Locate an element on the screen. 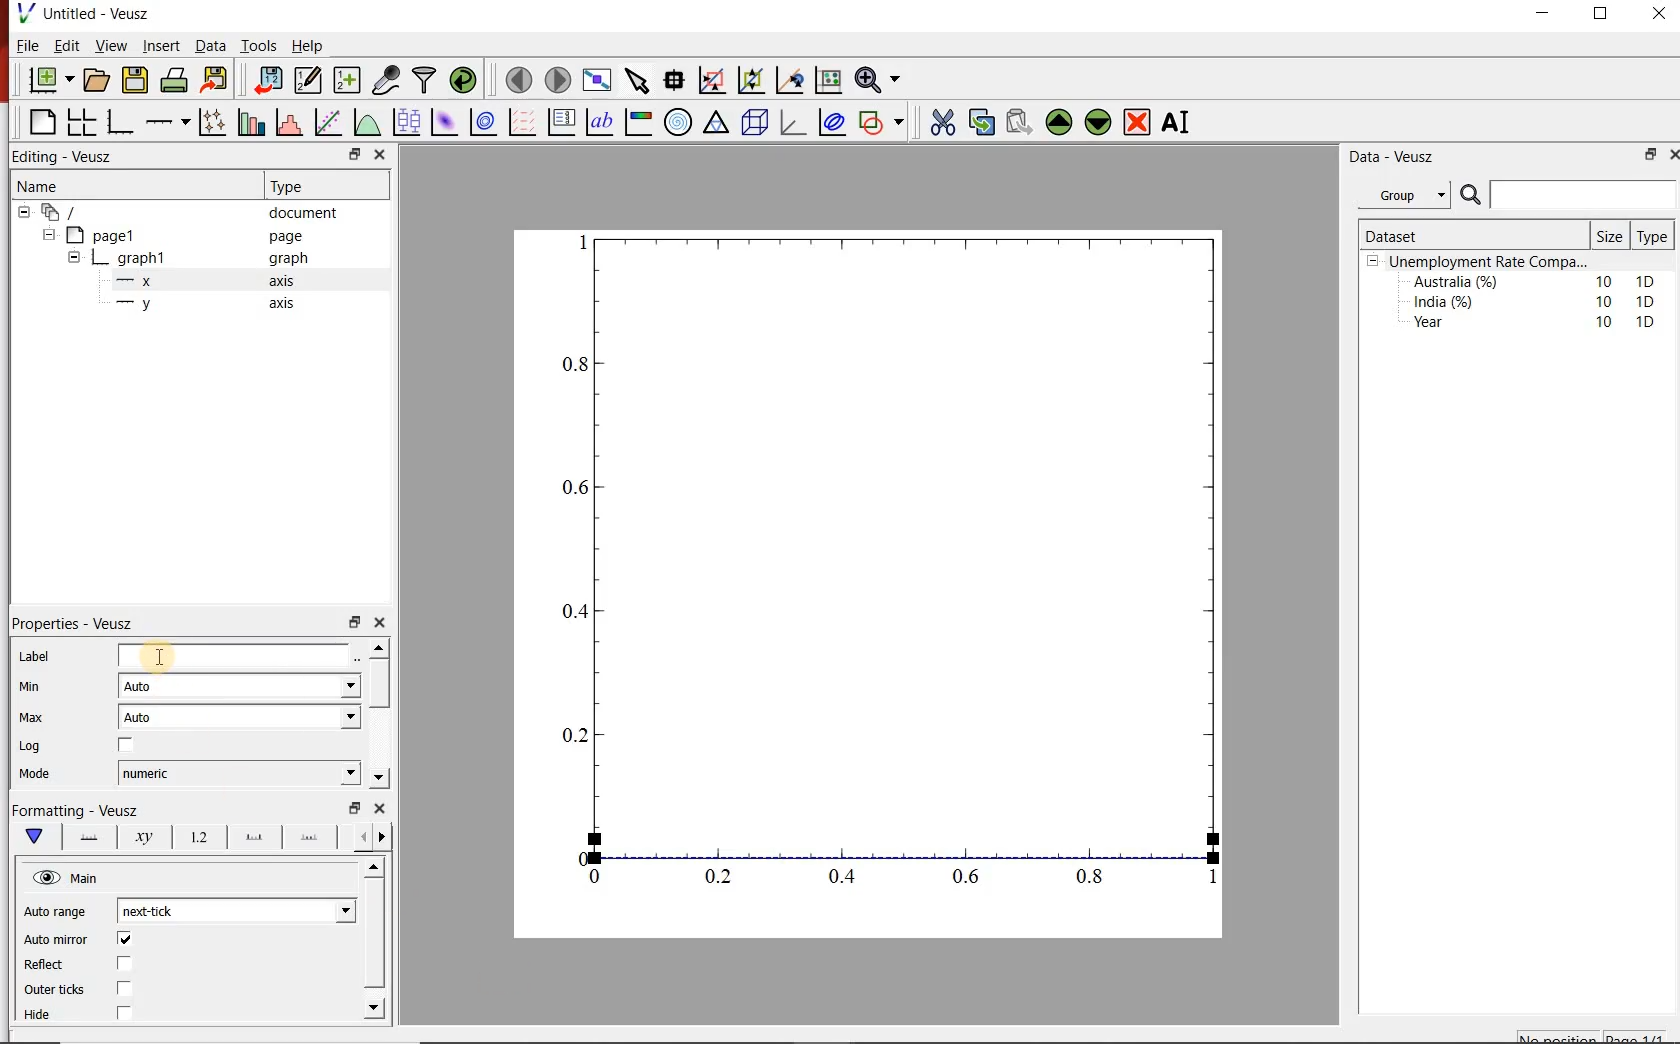 The height and width of the screenshot is (1044, 1680). minimise is located at coordinates (1649, 154).